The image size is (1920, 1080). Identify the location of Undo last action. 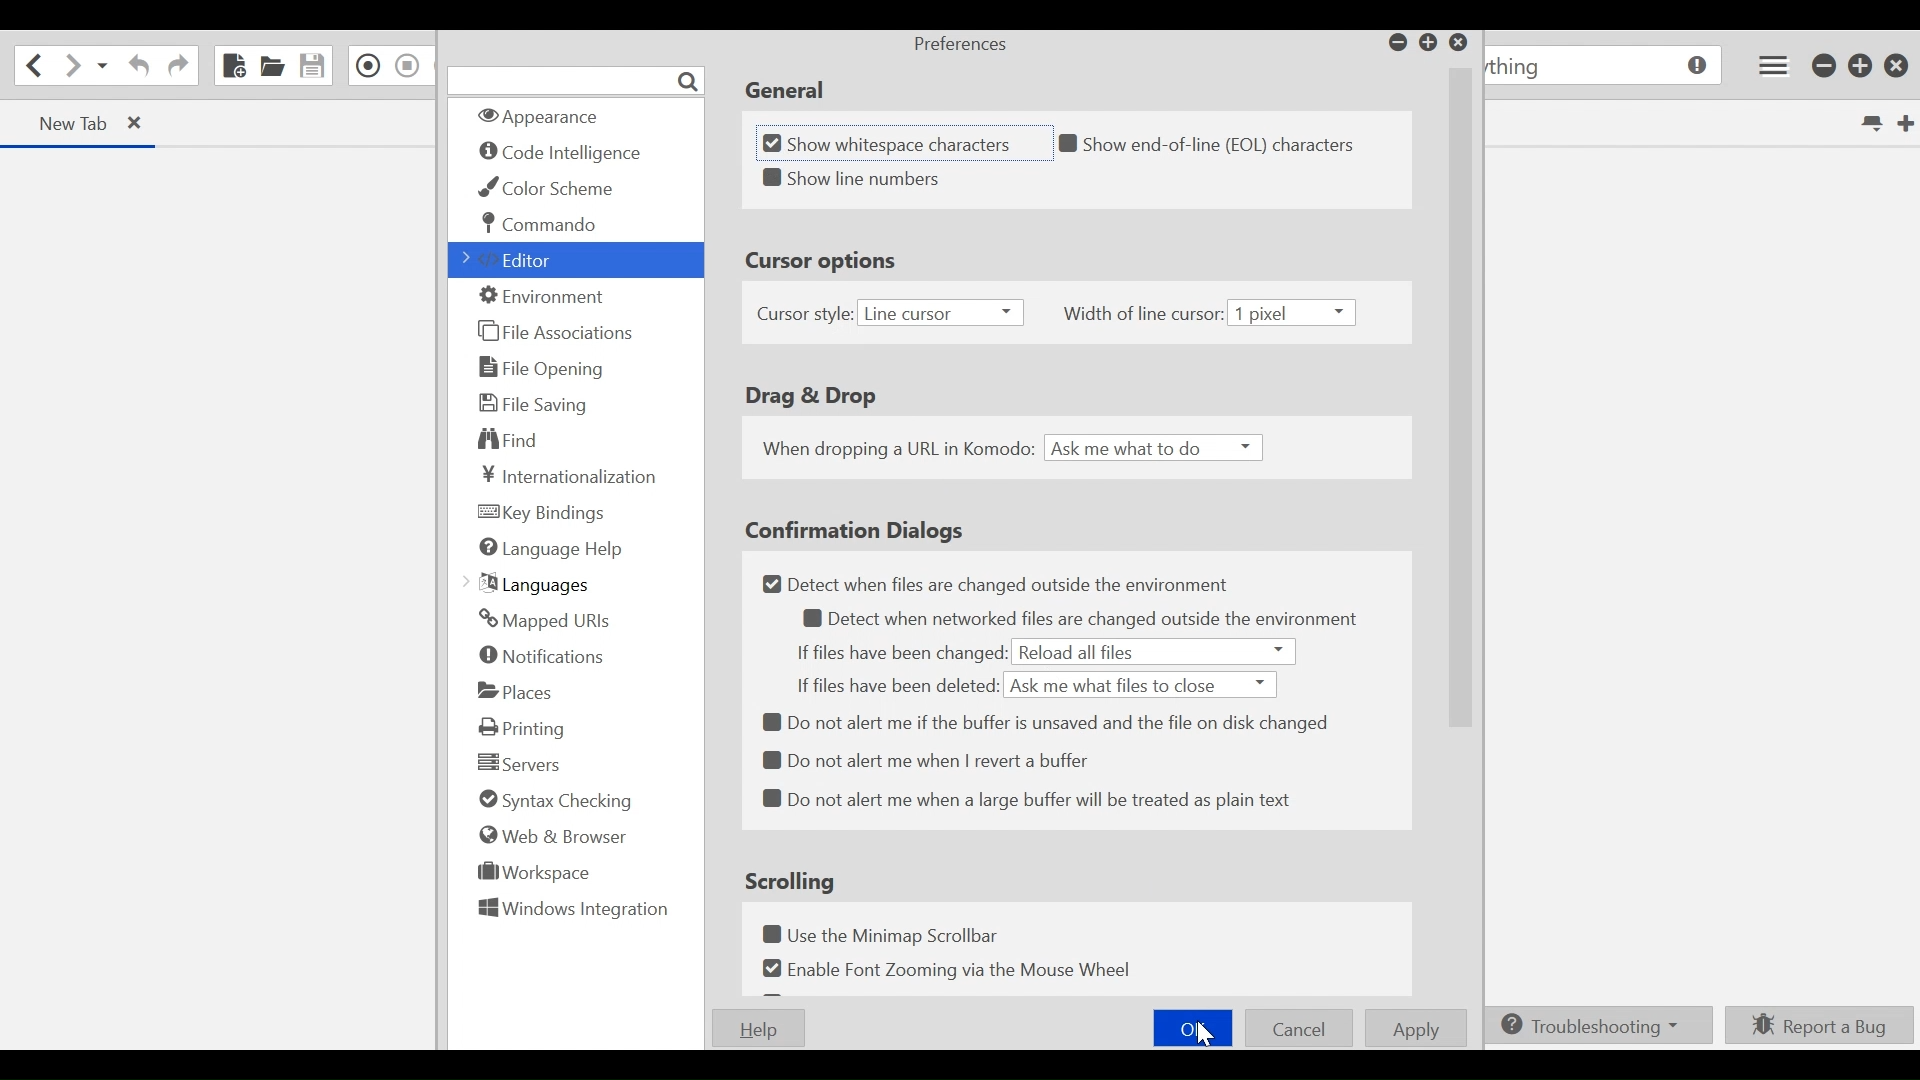
(139, 67).